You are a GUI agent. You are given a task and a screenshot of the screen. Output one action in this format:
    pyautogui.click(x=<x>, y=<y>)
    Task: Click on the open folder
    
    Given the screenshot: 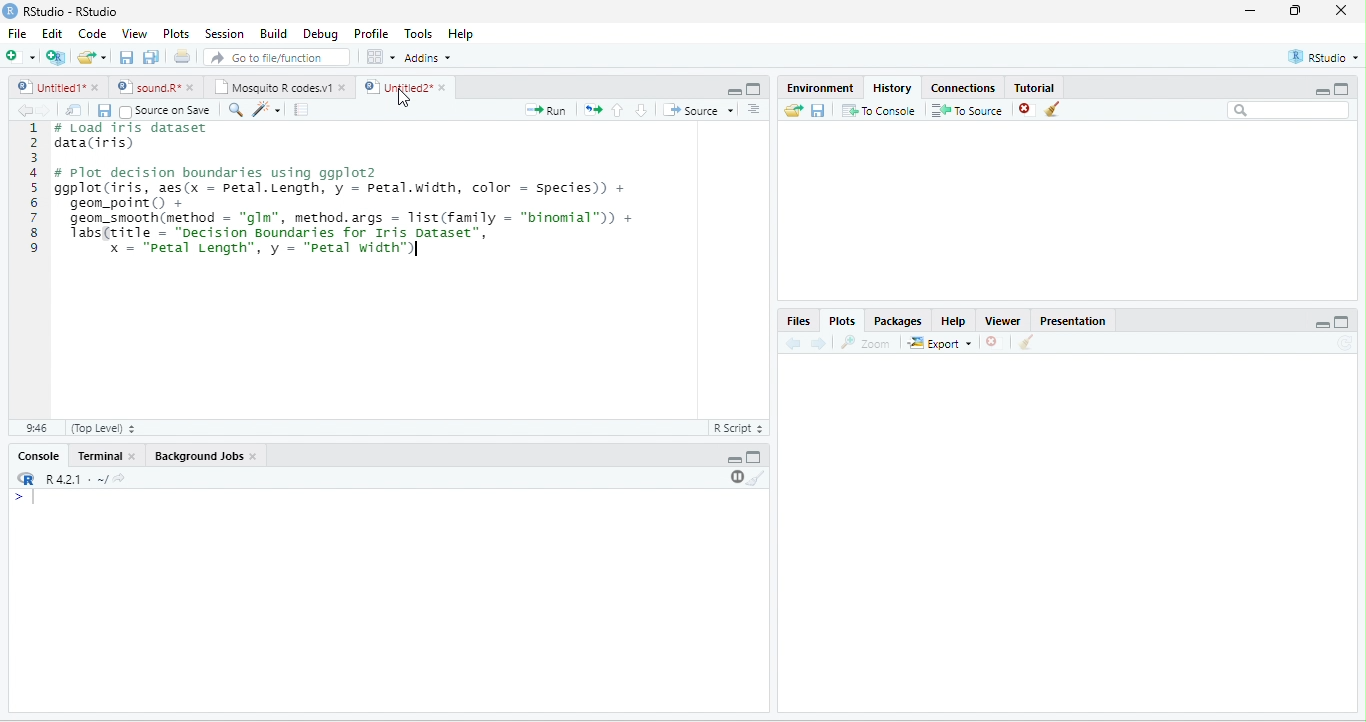 What is the action you would take?
    pyautogui.click(x=794, y=110)
    